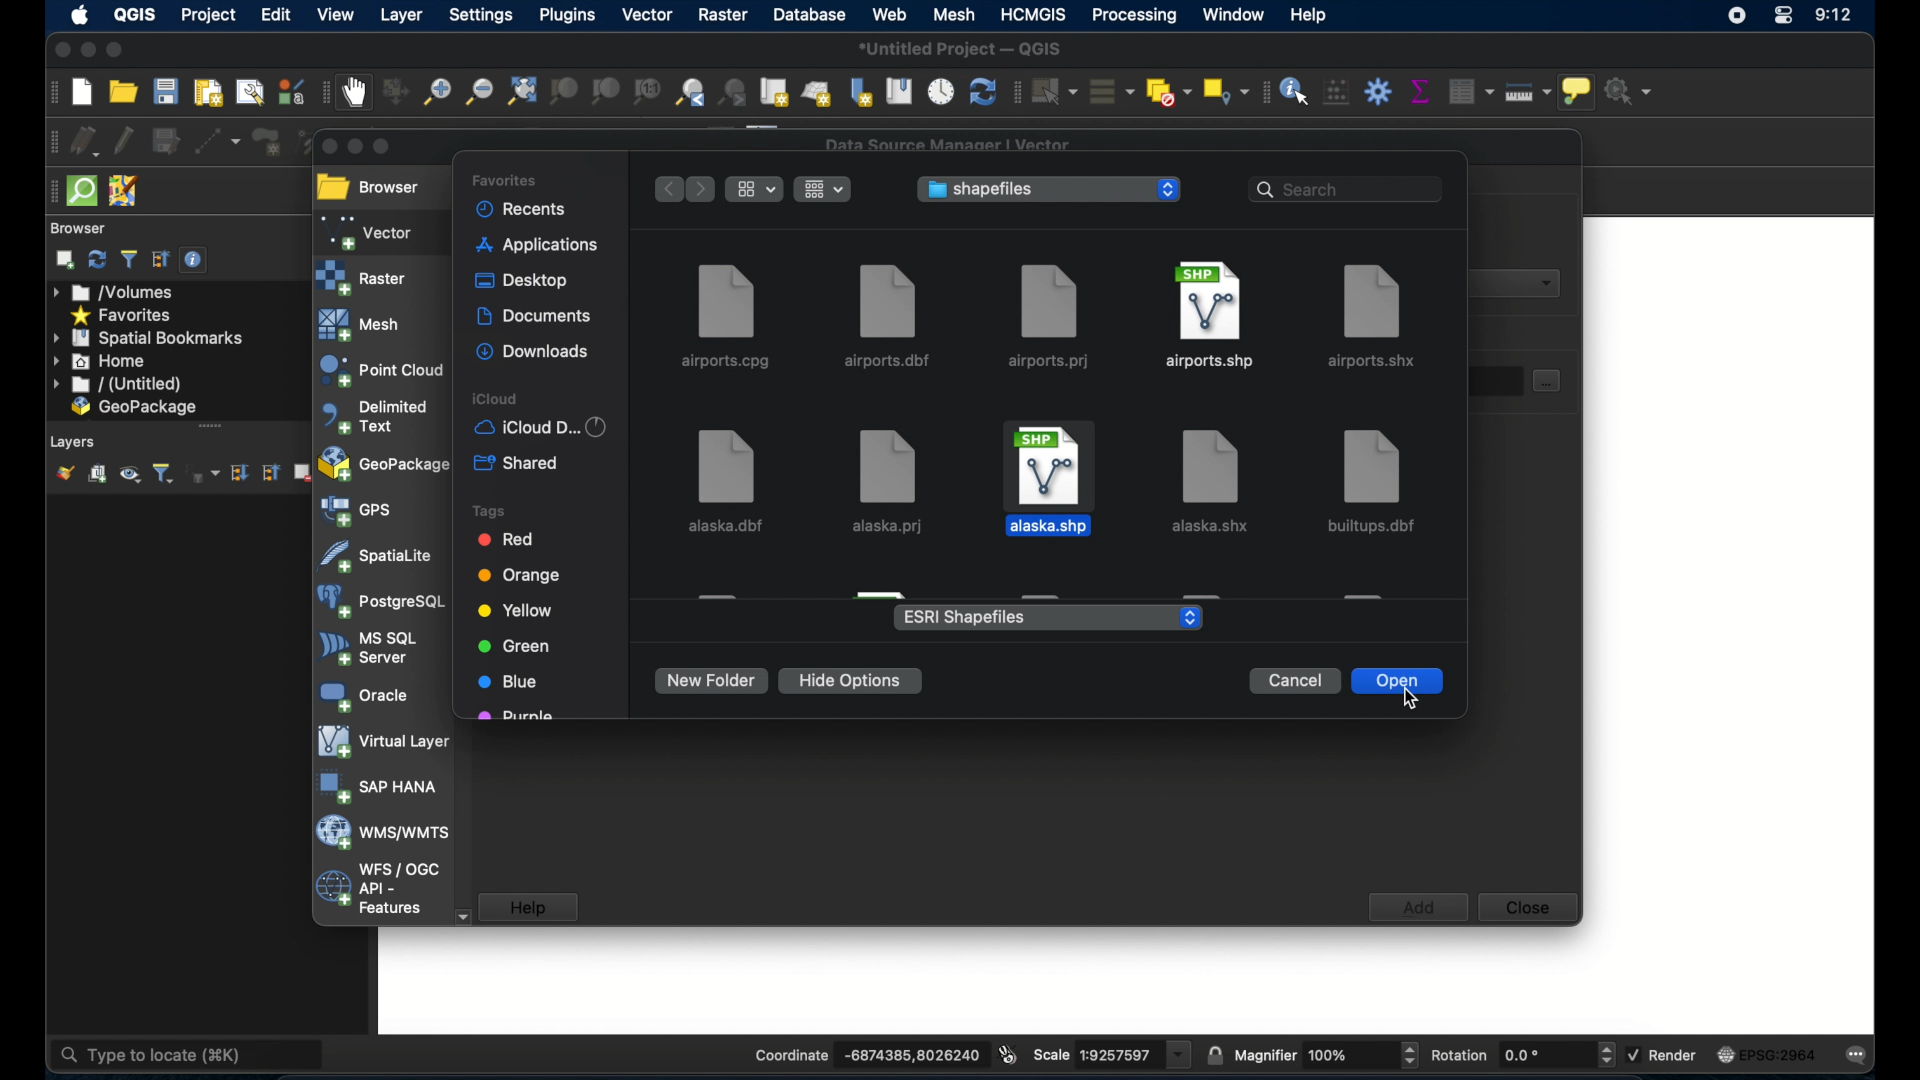 The width and height of the screenshot is (1920, 1080). I want to click on new map view, so click(776, 91).